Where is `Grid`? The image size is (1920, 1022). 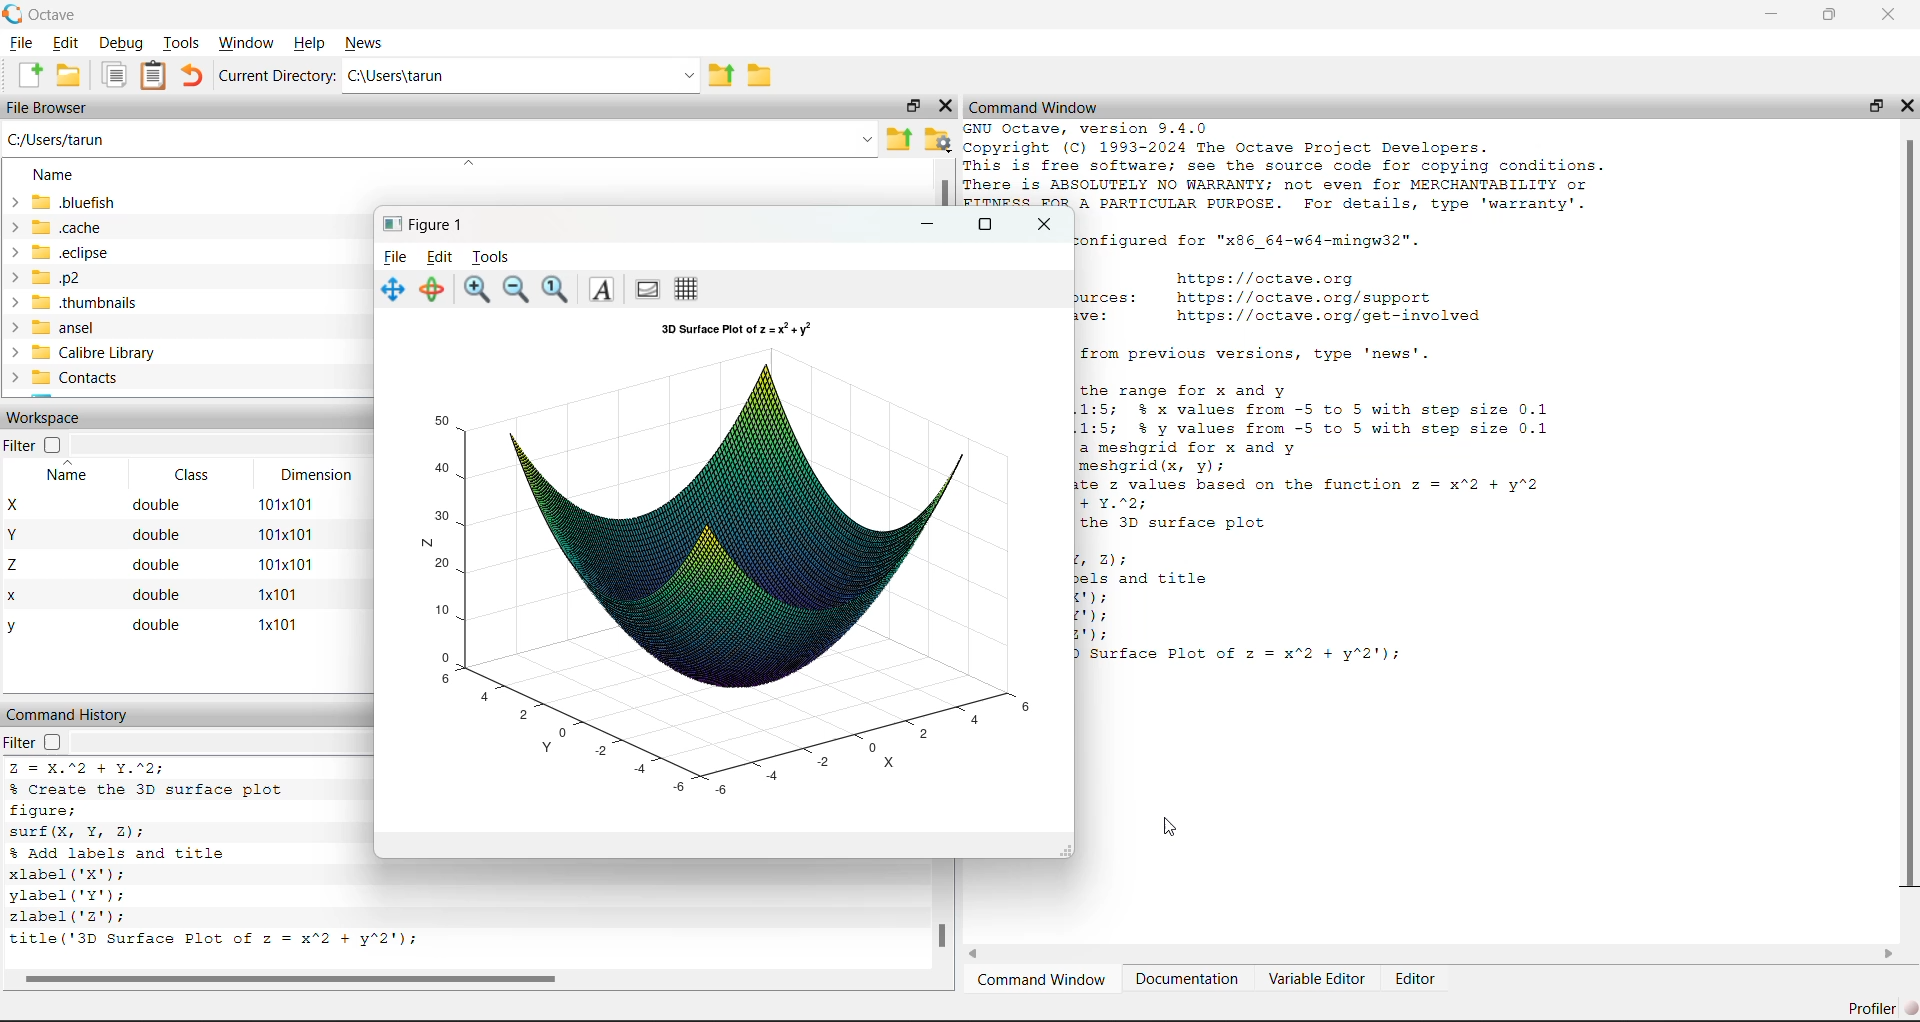
Grid is located at coordinates (687, 288).